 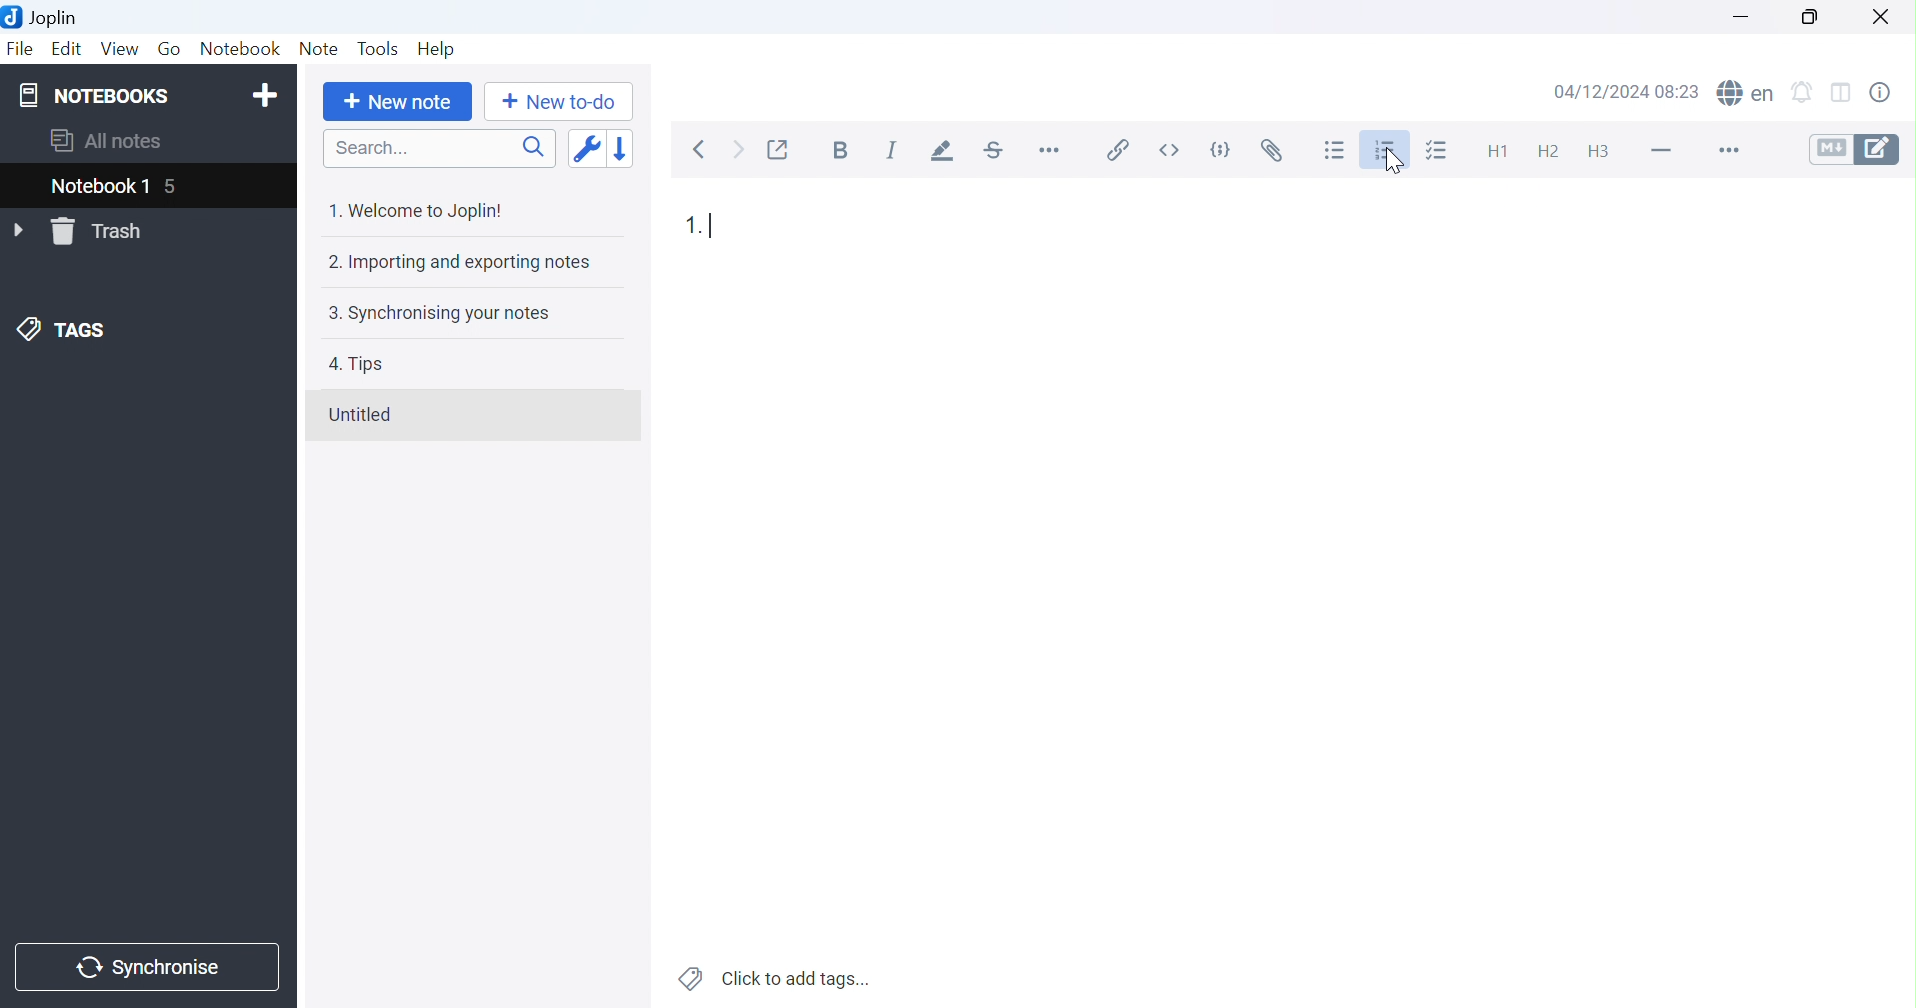 I want to click on Strikethrough, so click(x=998, y=152).